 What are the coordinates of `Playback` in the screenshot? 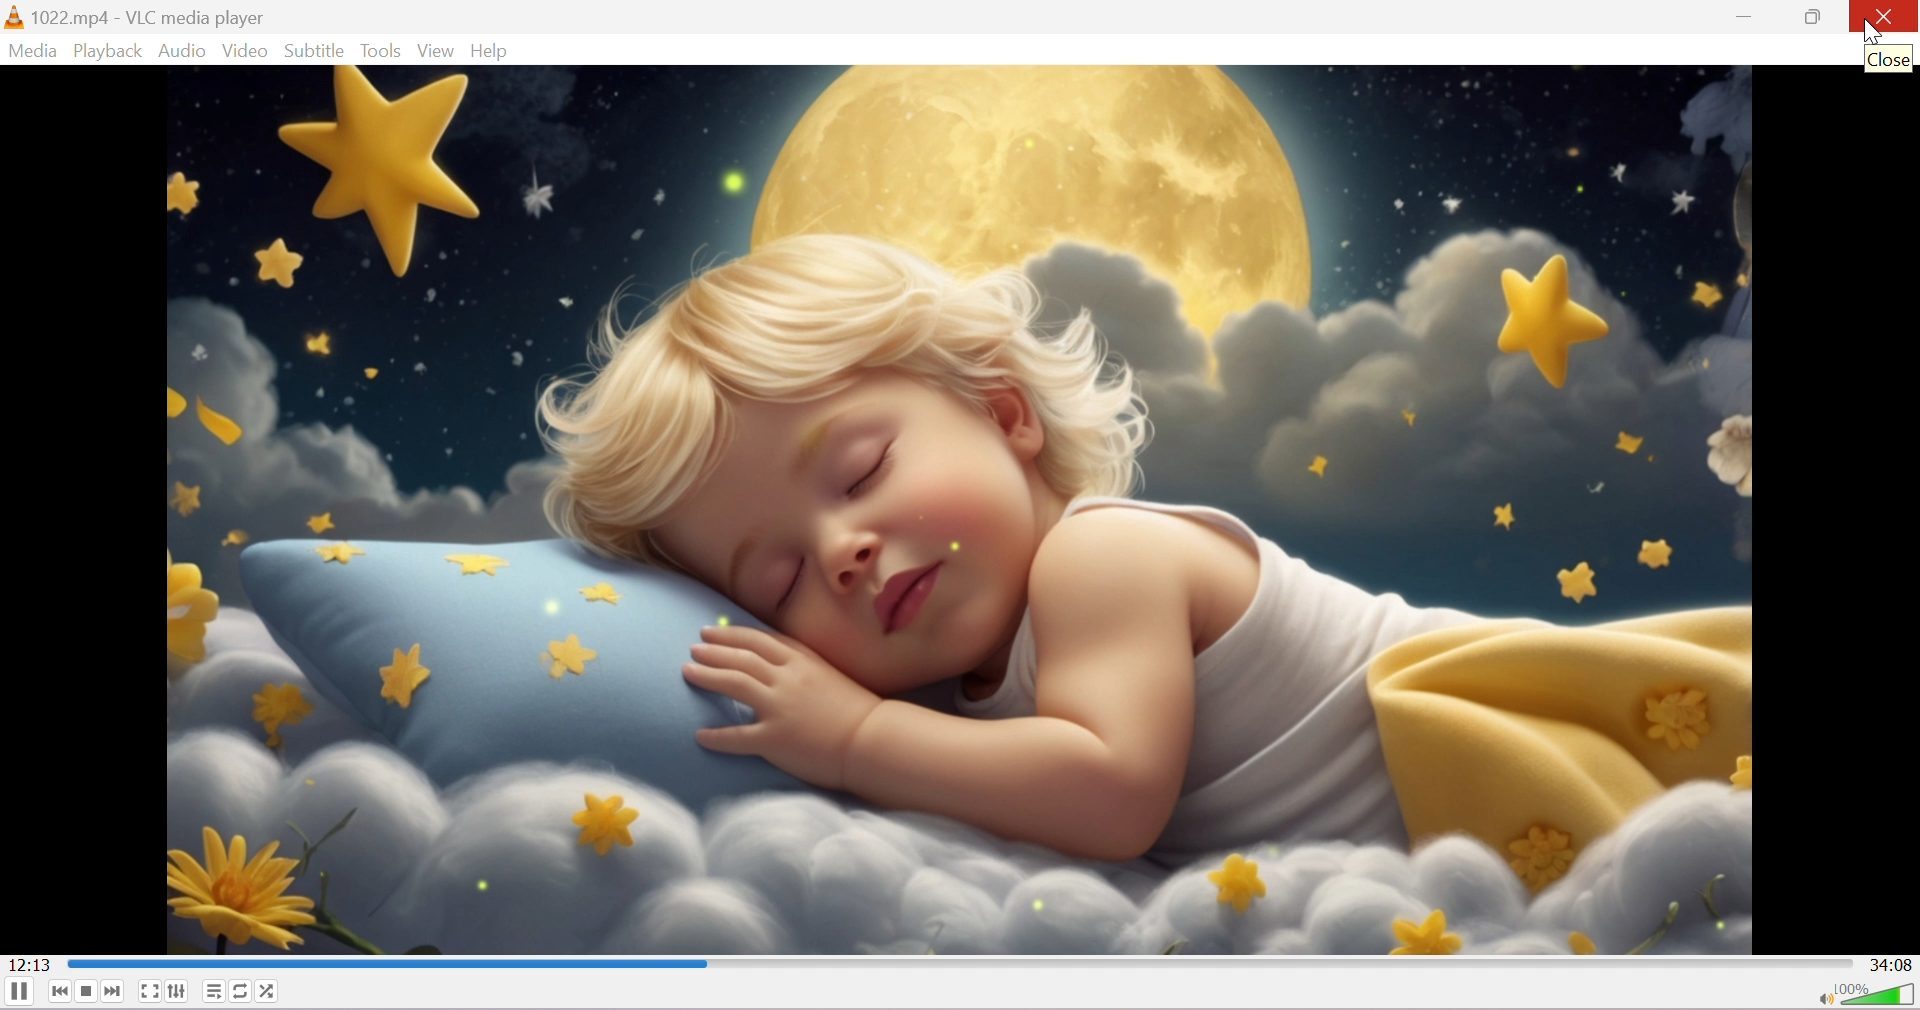 It's located at (109, 50).